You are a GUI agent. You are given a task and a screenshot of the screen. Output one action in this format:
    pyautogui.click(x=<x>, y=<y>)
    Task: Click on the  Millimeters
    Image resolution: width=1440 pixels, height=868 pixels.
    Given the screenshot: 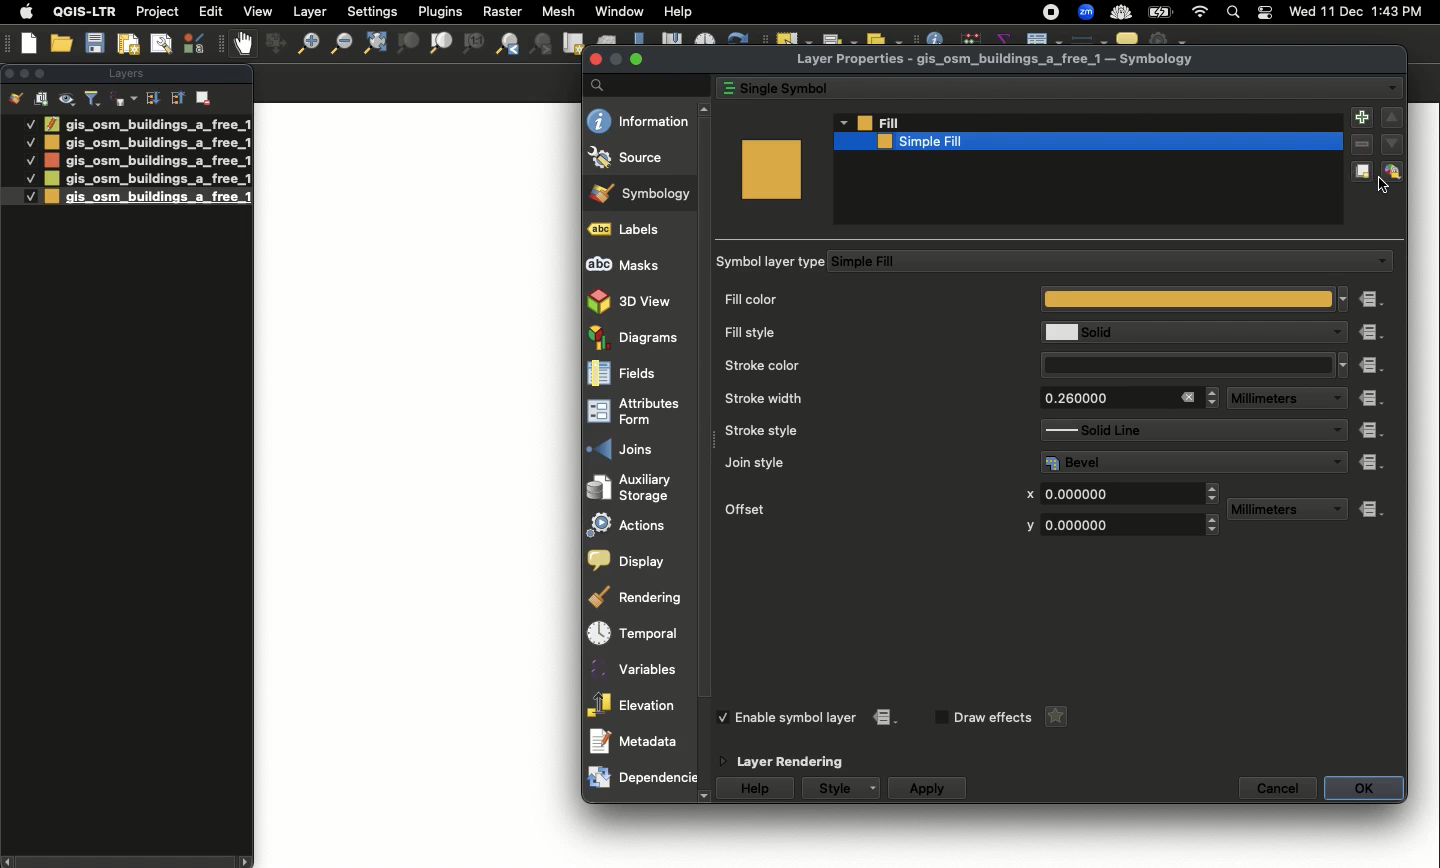 What is the action you would take?
    pyautogui.click(x=1267, y=399)
    